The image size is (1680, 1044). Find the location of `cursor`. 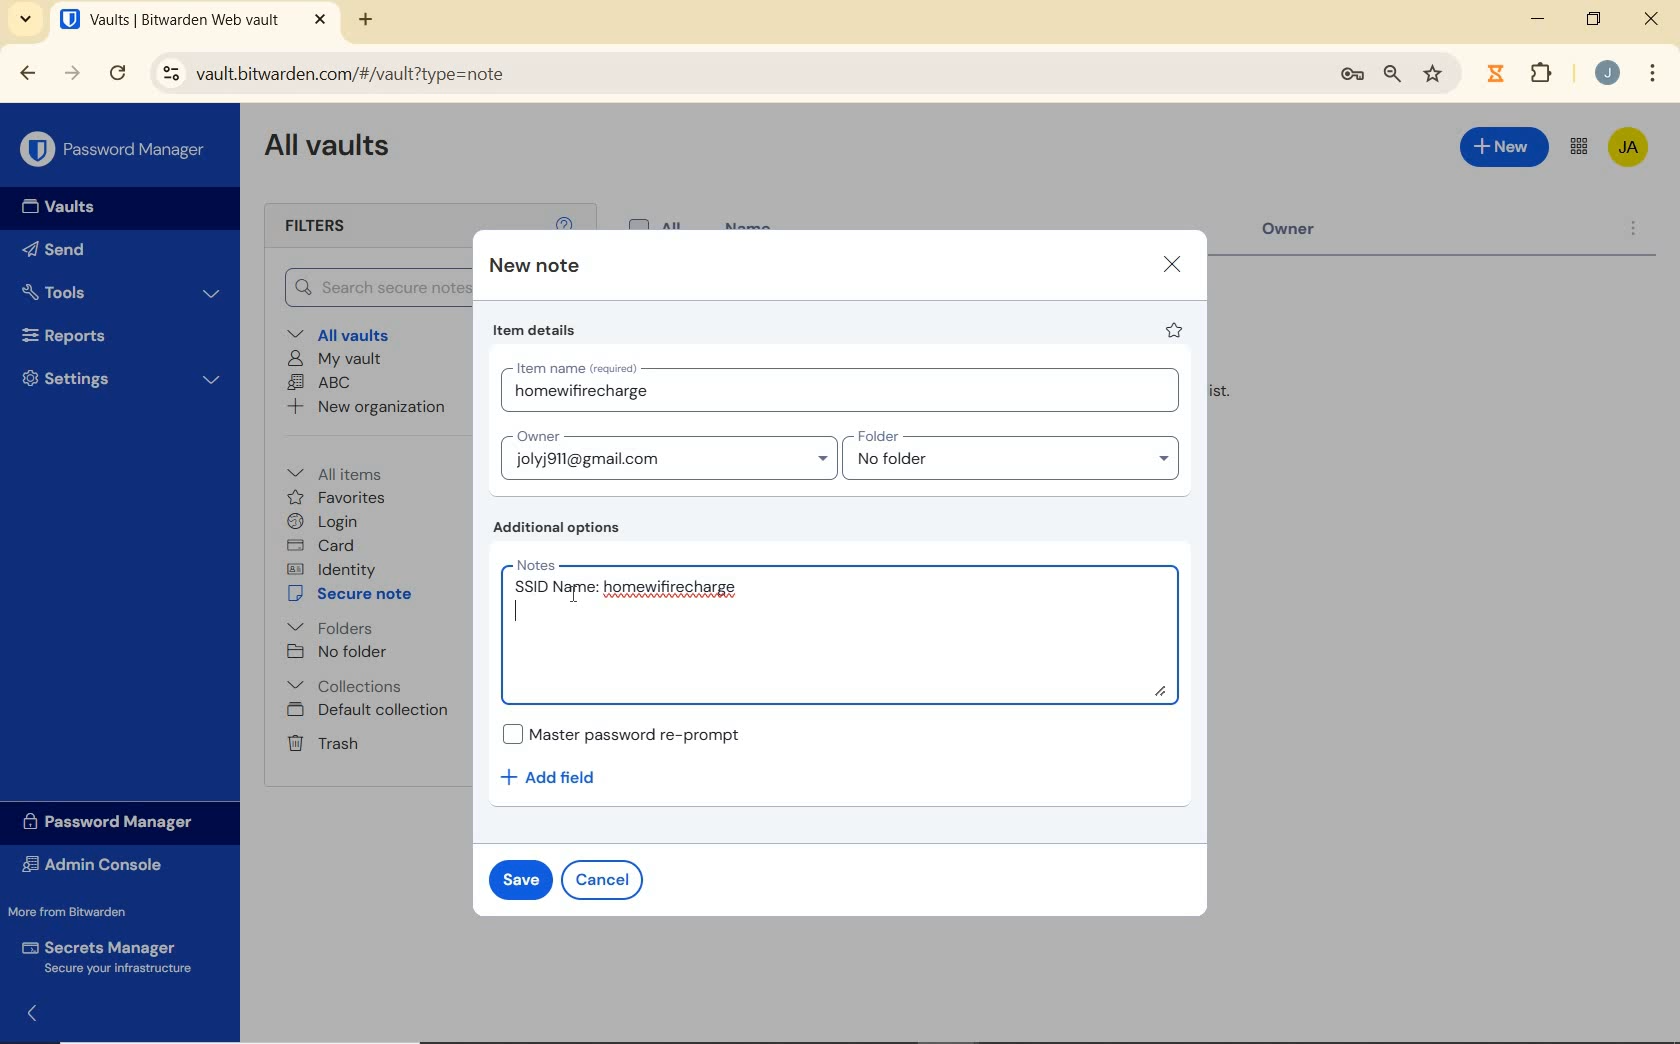

cursor is located at coordinates (572, 597).